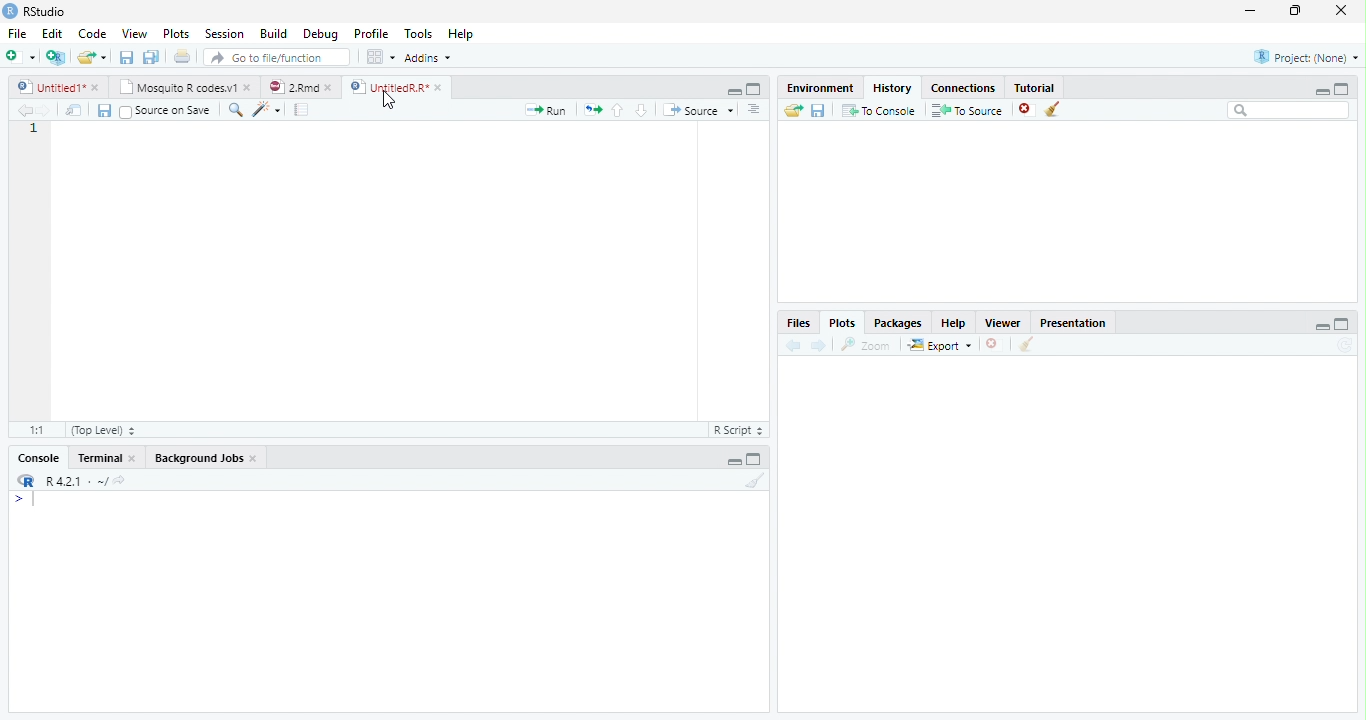 This screenshot has height=720, width=1366. What do you see at coordinates (167, 112) in the screenshot?
I see `Source on save` at bounding box center [167, 112].